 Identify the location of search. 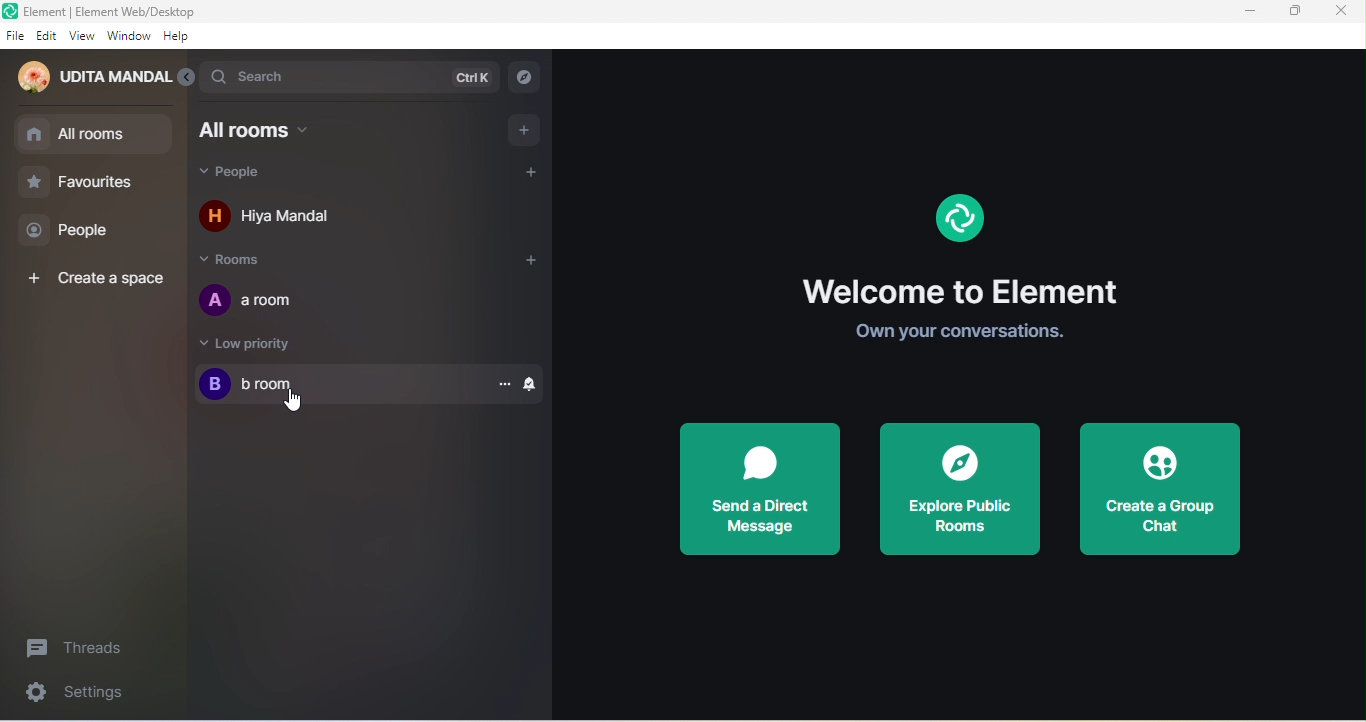
(350, 77).